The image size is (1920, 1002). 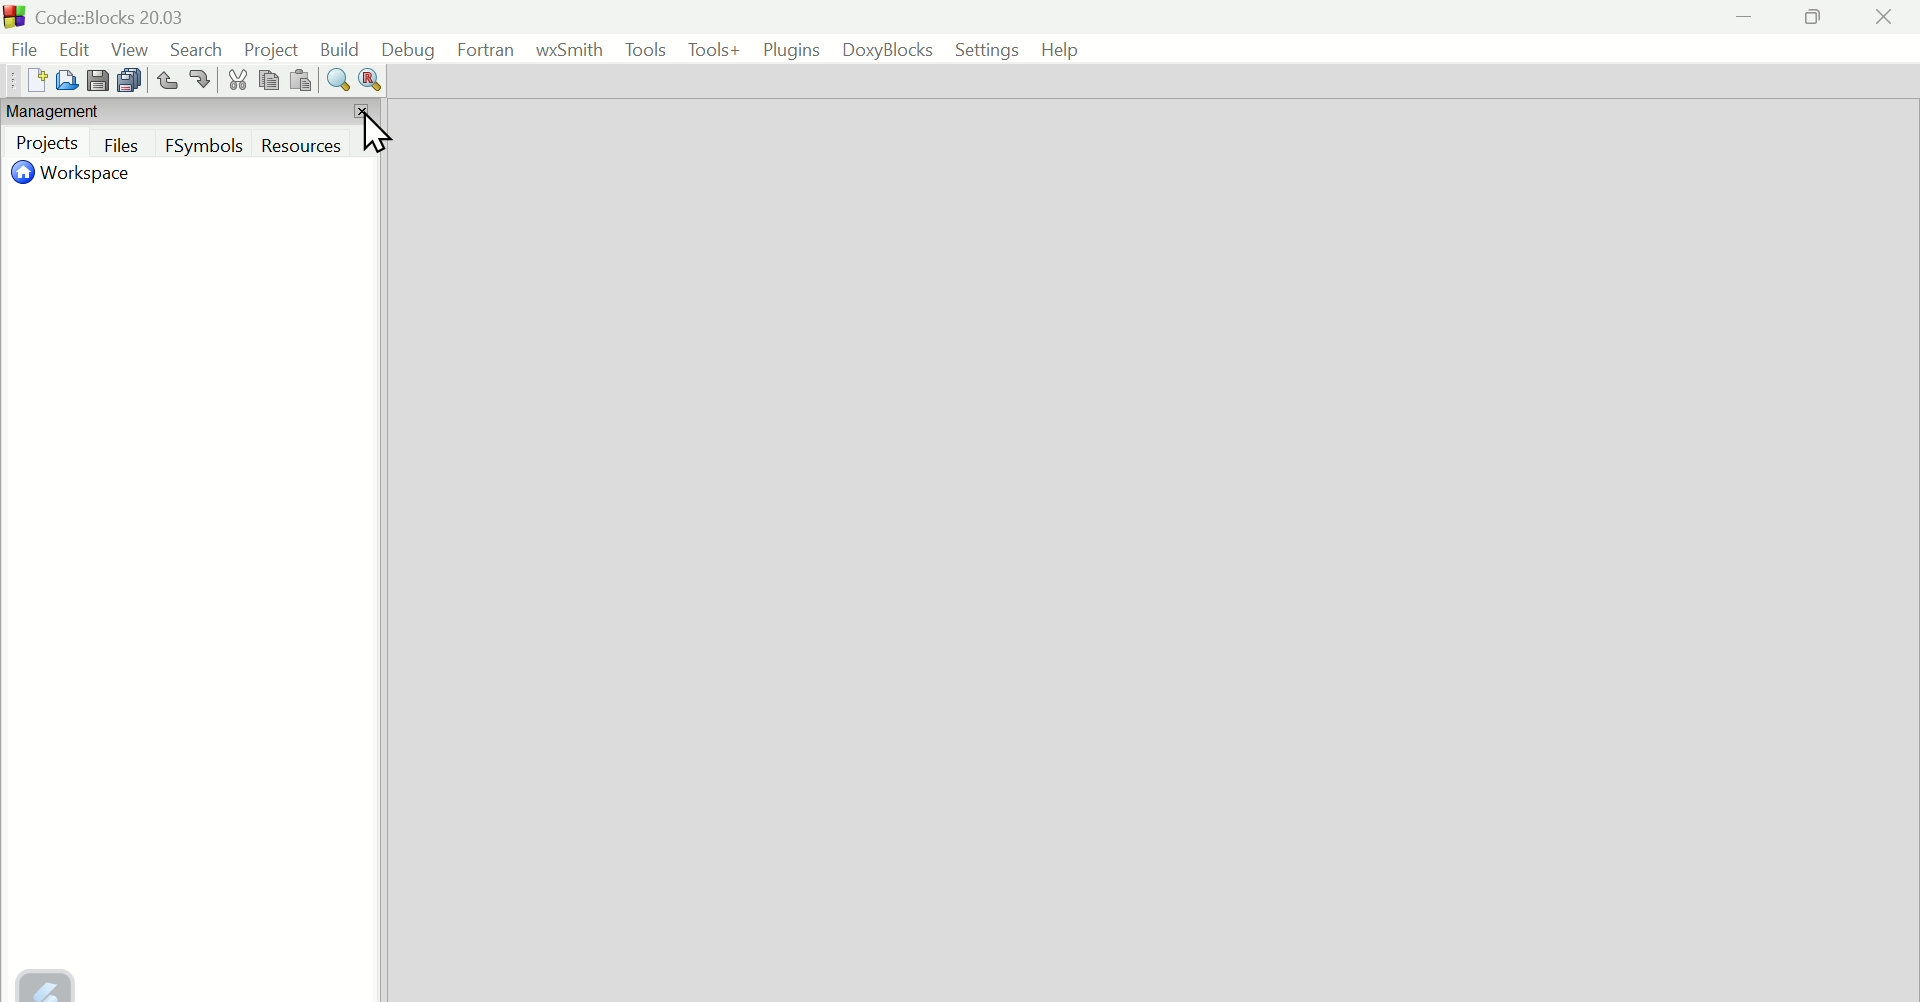 I want to click on minimize, so click(x=1747, y=16).